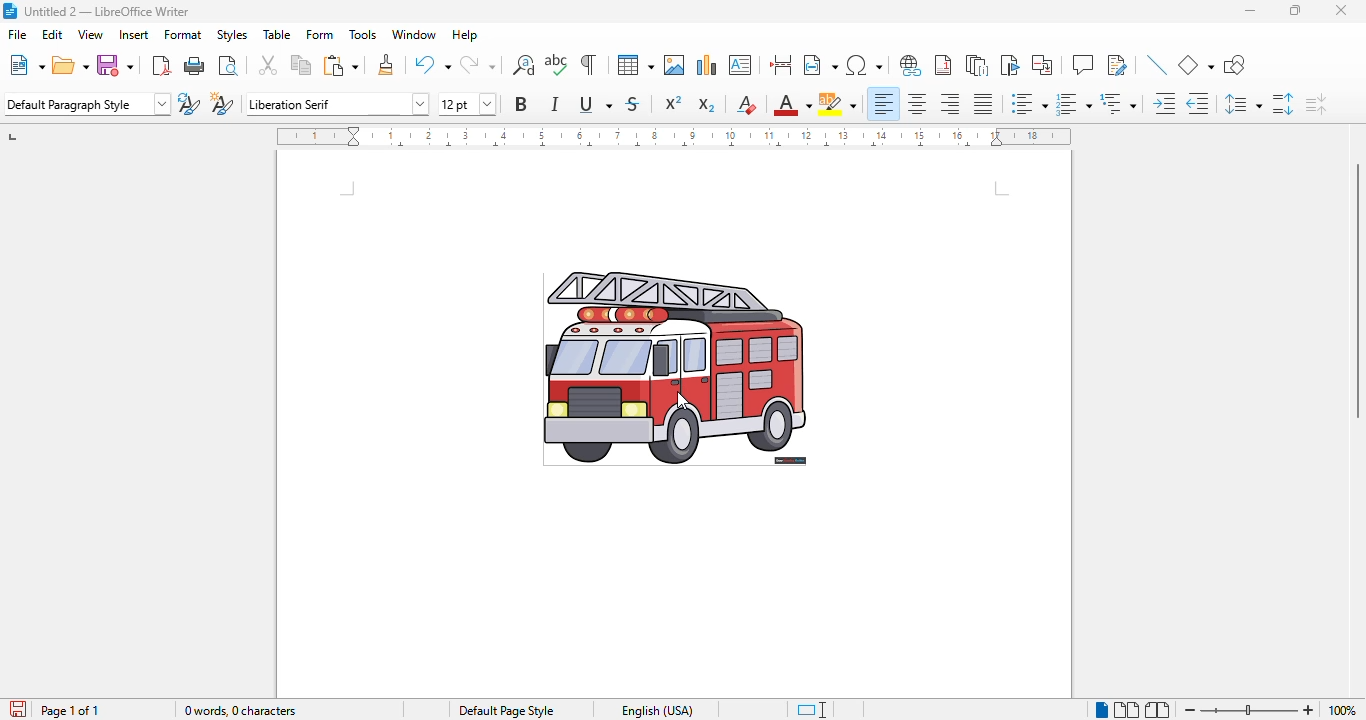  I want to click on justified, so click(984, 104).